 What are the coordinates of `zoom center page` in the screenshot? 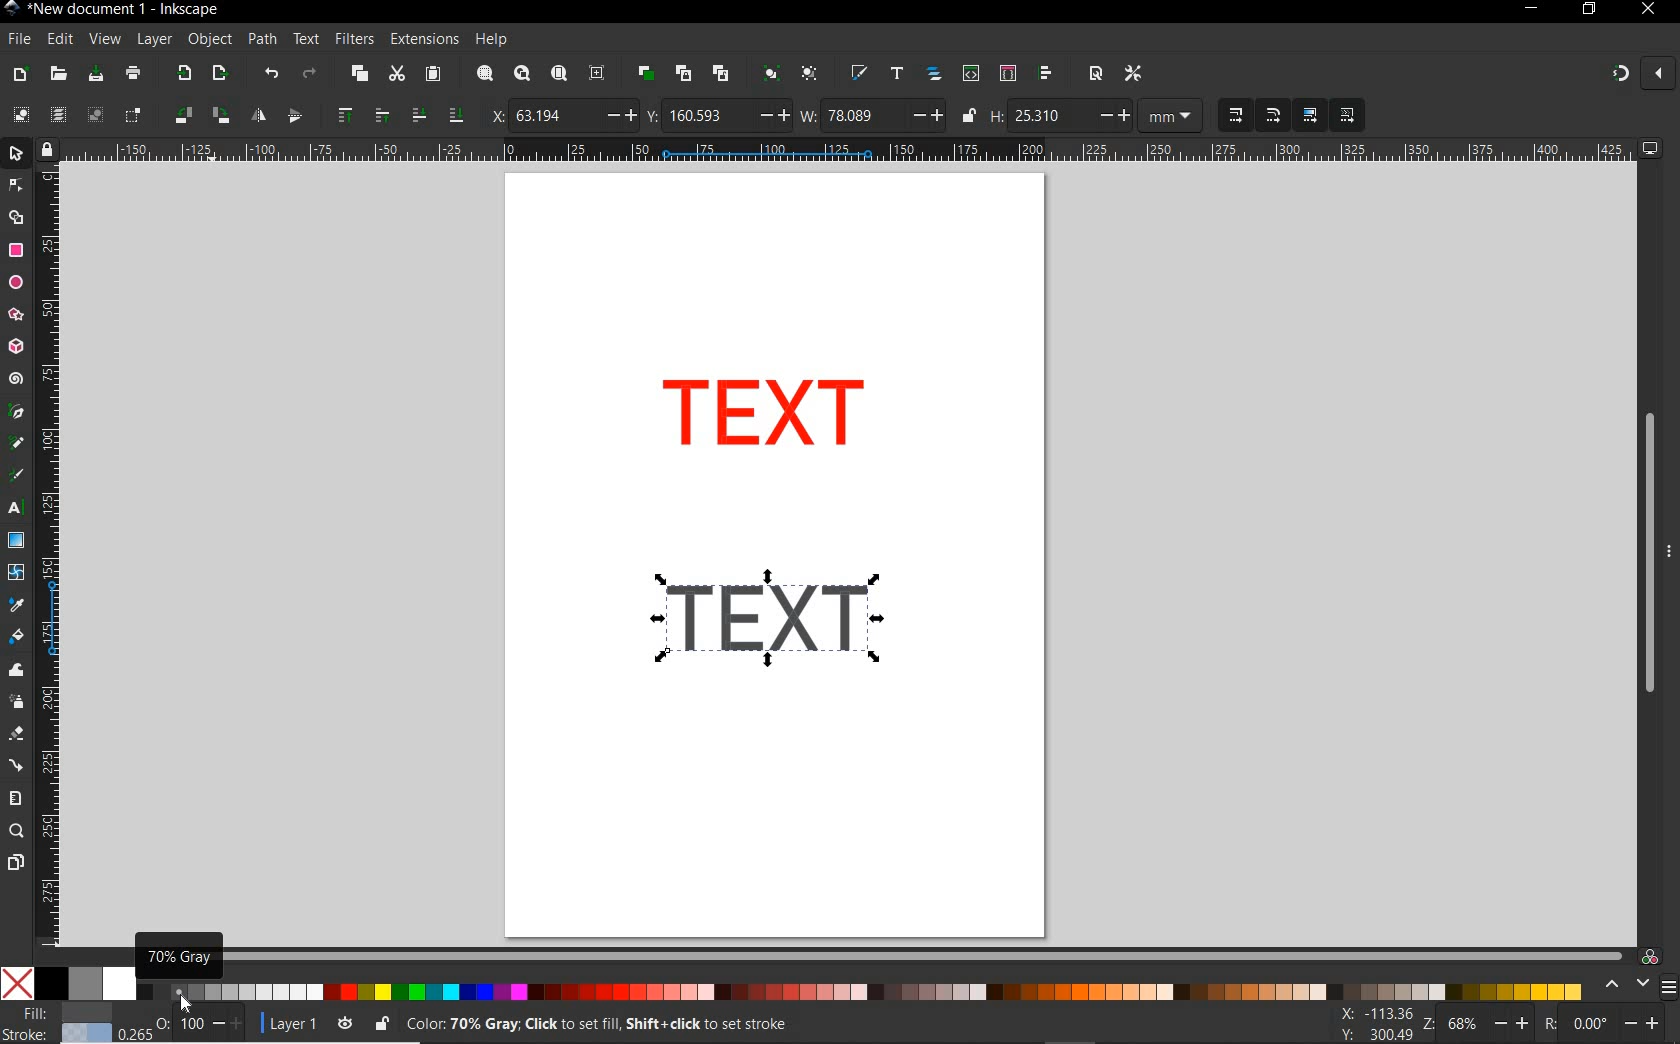 It's located at (601, 72).